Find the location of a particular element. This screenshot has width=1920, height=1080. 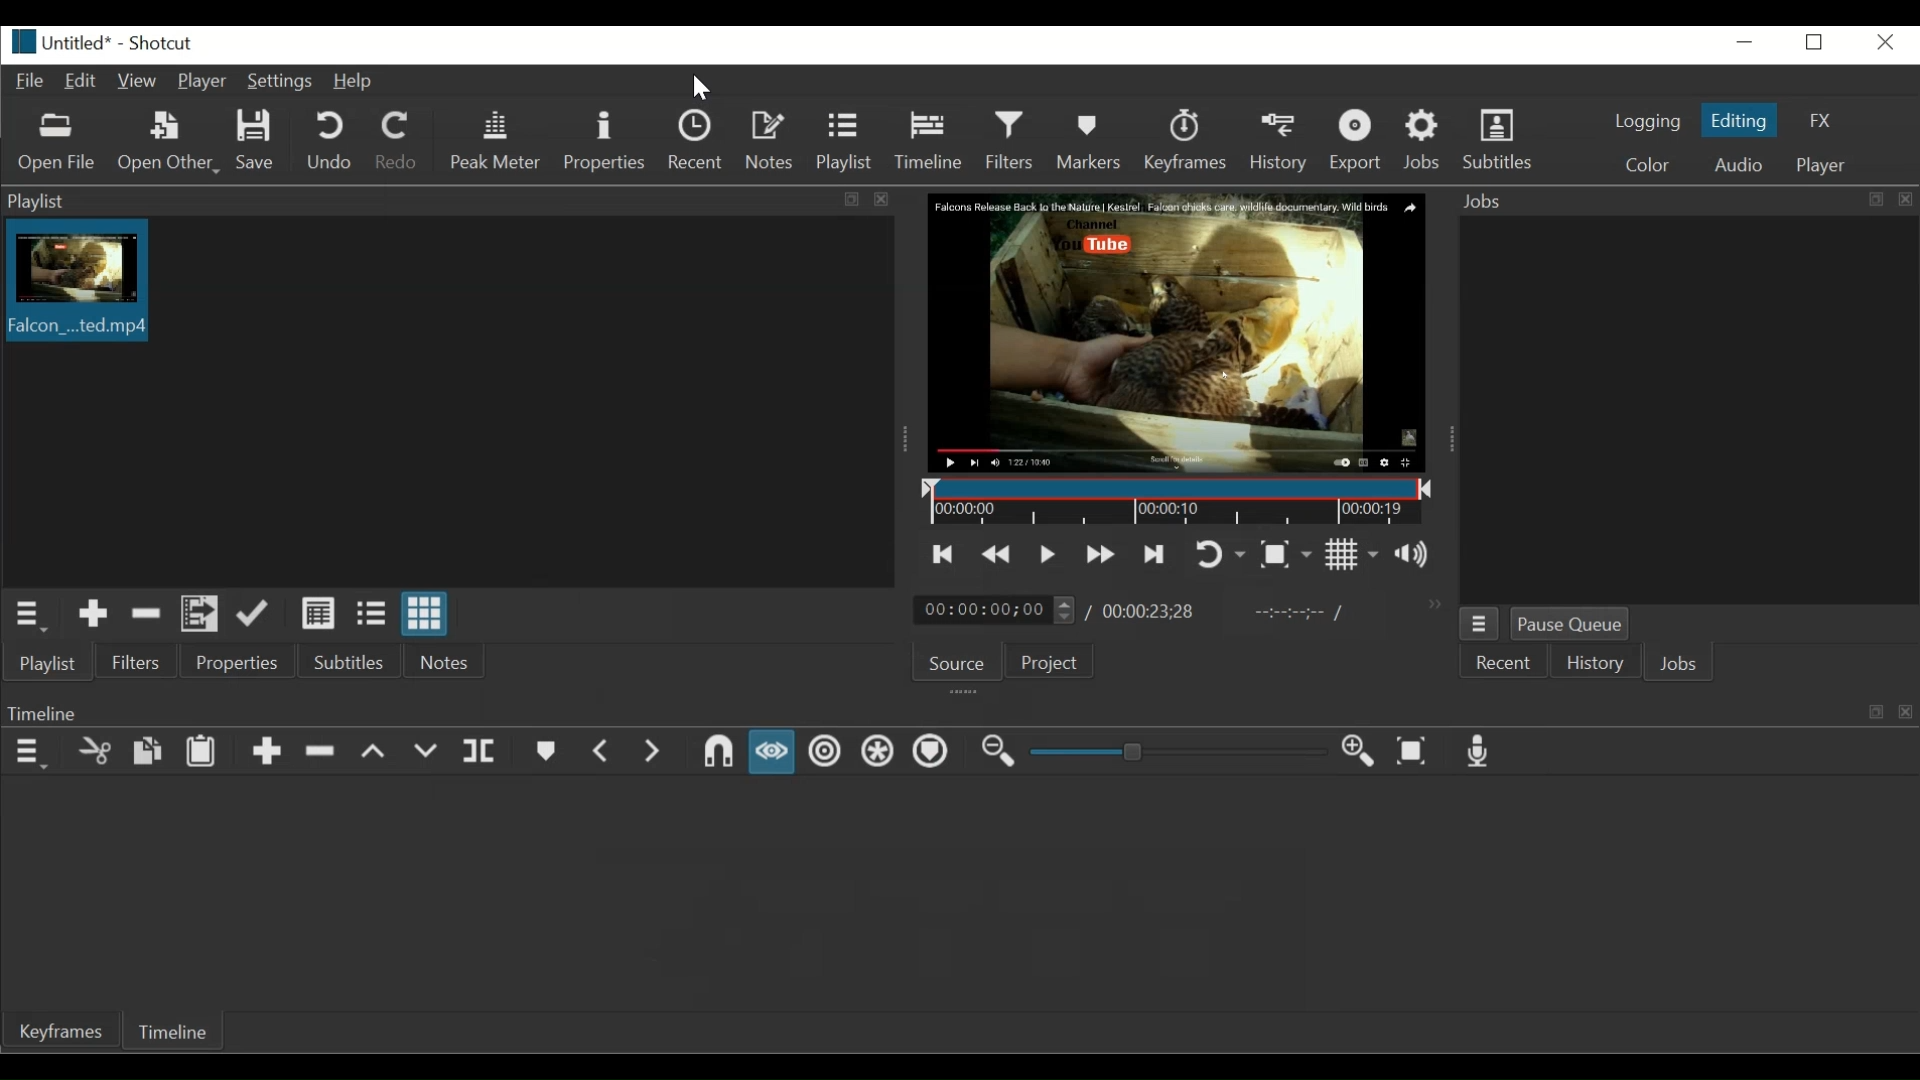

Playlist menu is located at coordinates (28, 617).